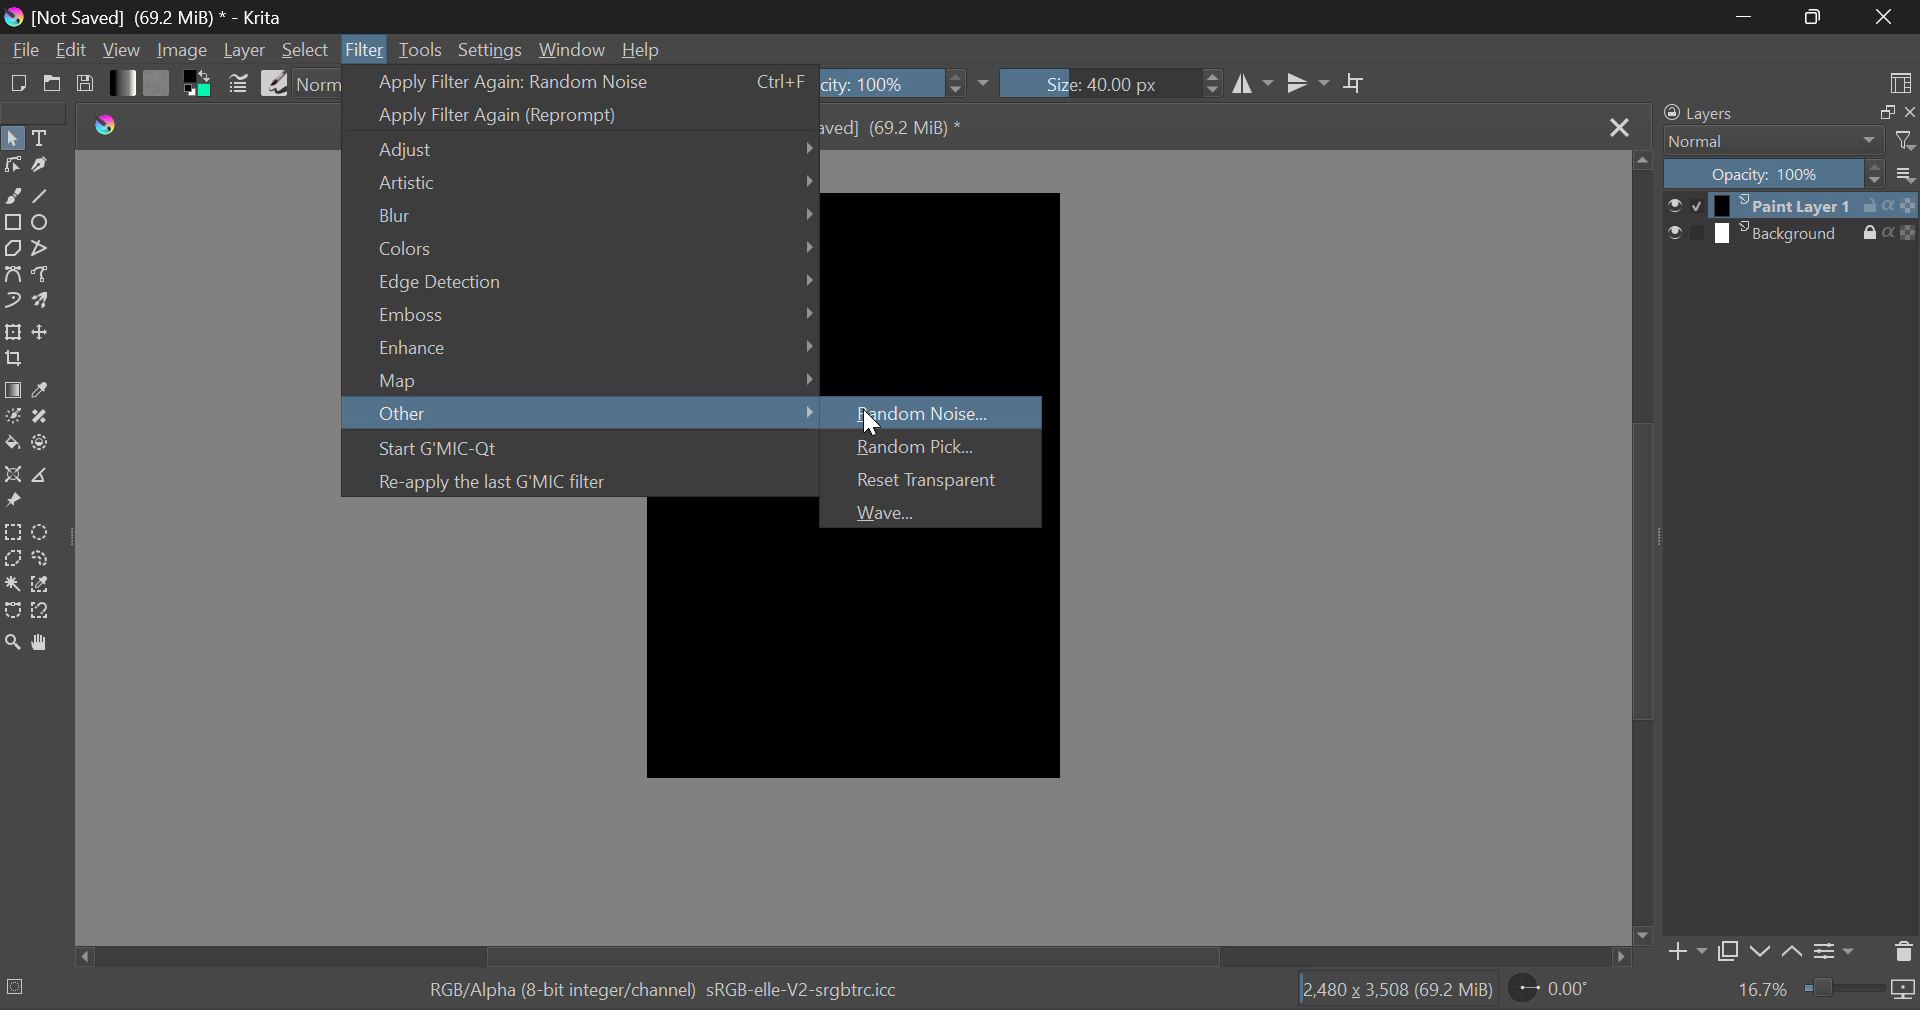  What do you see at coordinates (1255, 84) in the screenshot?
I see `Vertical Mirror Flip` at bounding box center [1255, 84].